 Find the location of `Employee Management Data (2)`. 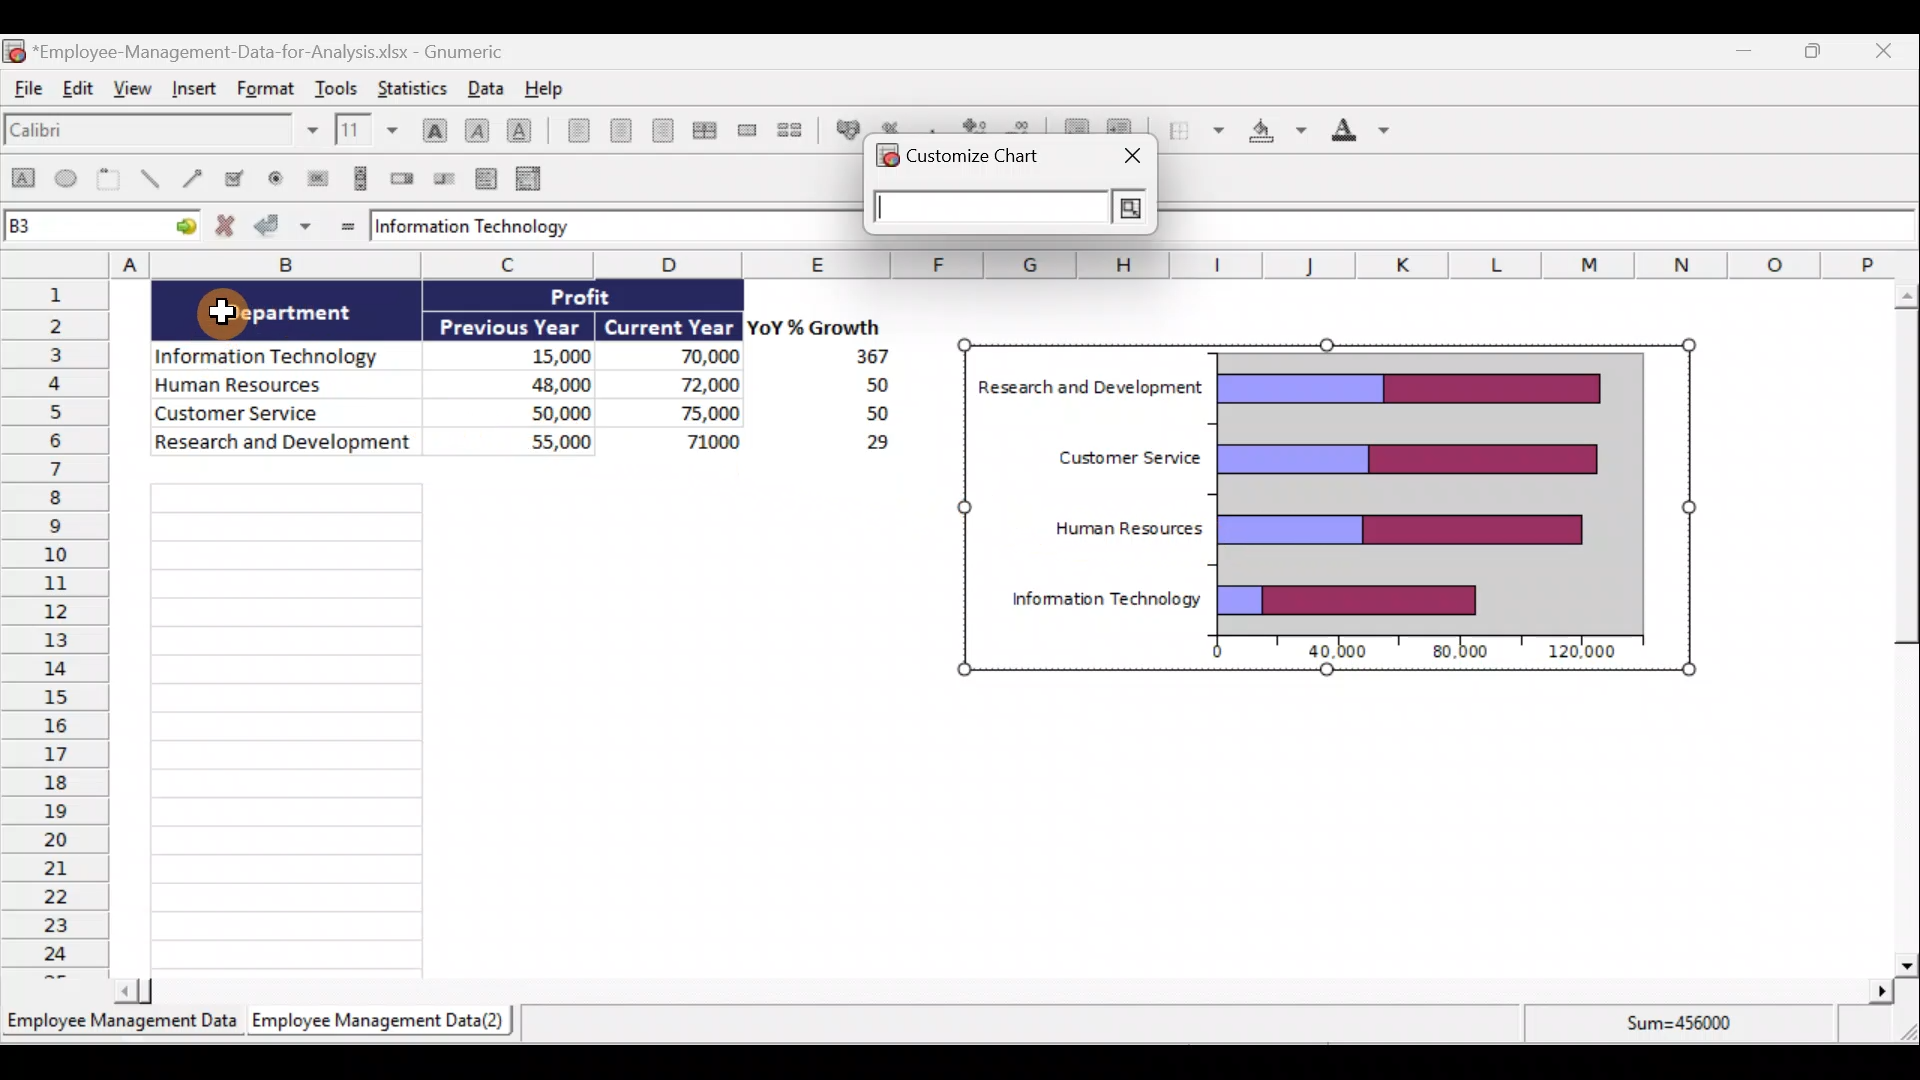

Employee Management Data (2) is located at coordinates (383, 1019).